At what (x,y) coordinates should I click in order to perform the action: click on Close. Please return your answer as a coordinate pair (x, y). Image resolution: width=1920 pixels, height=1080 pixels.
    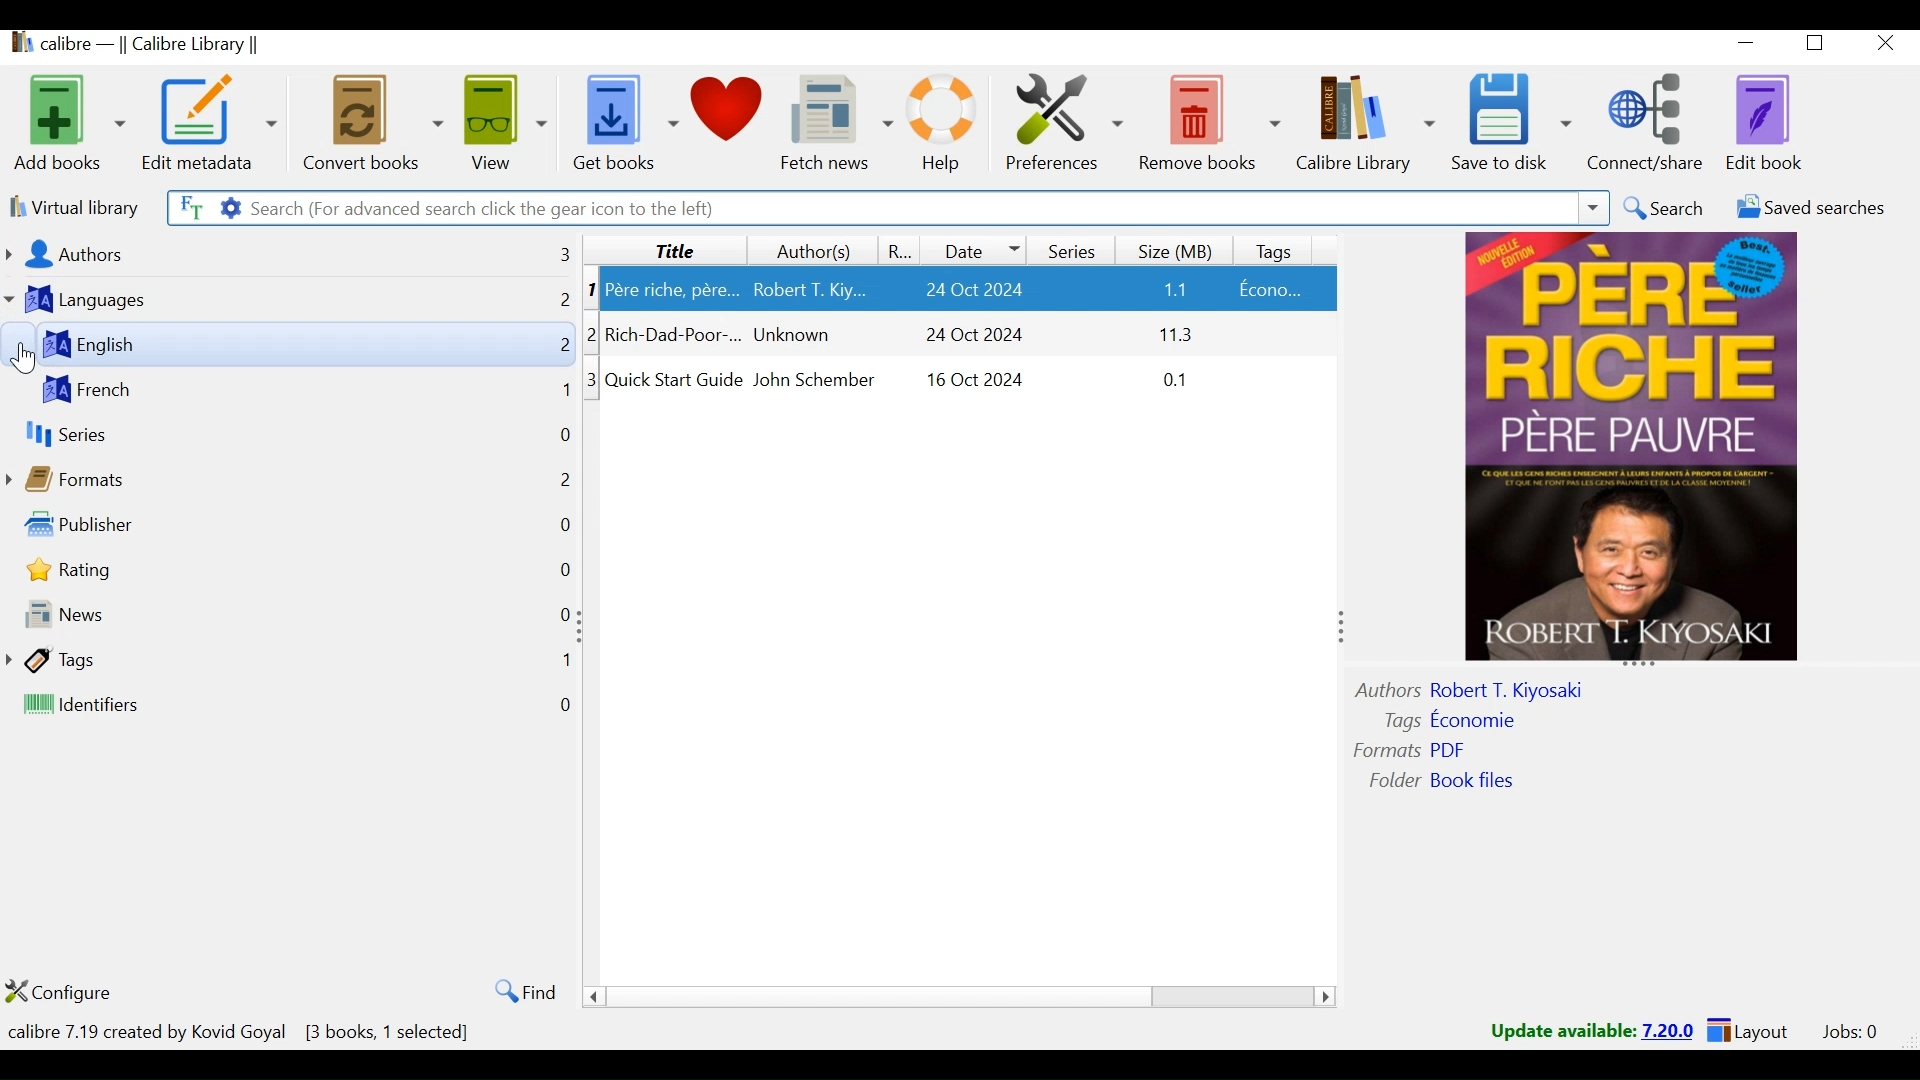
    Looking at the image, I should click on (1886, 45).